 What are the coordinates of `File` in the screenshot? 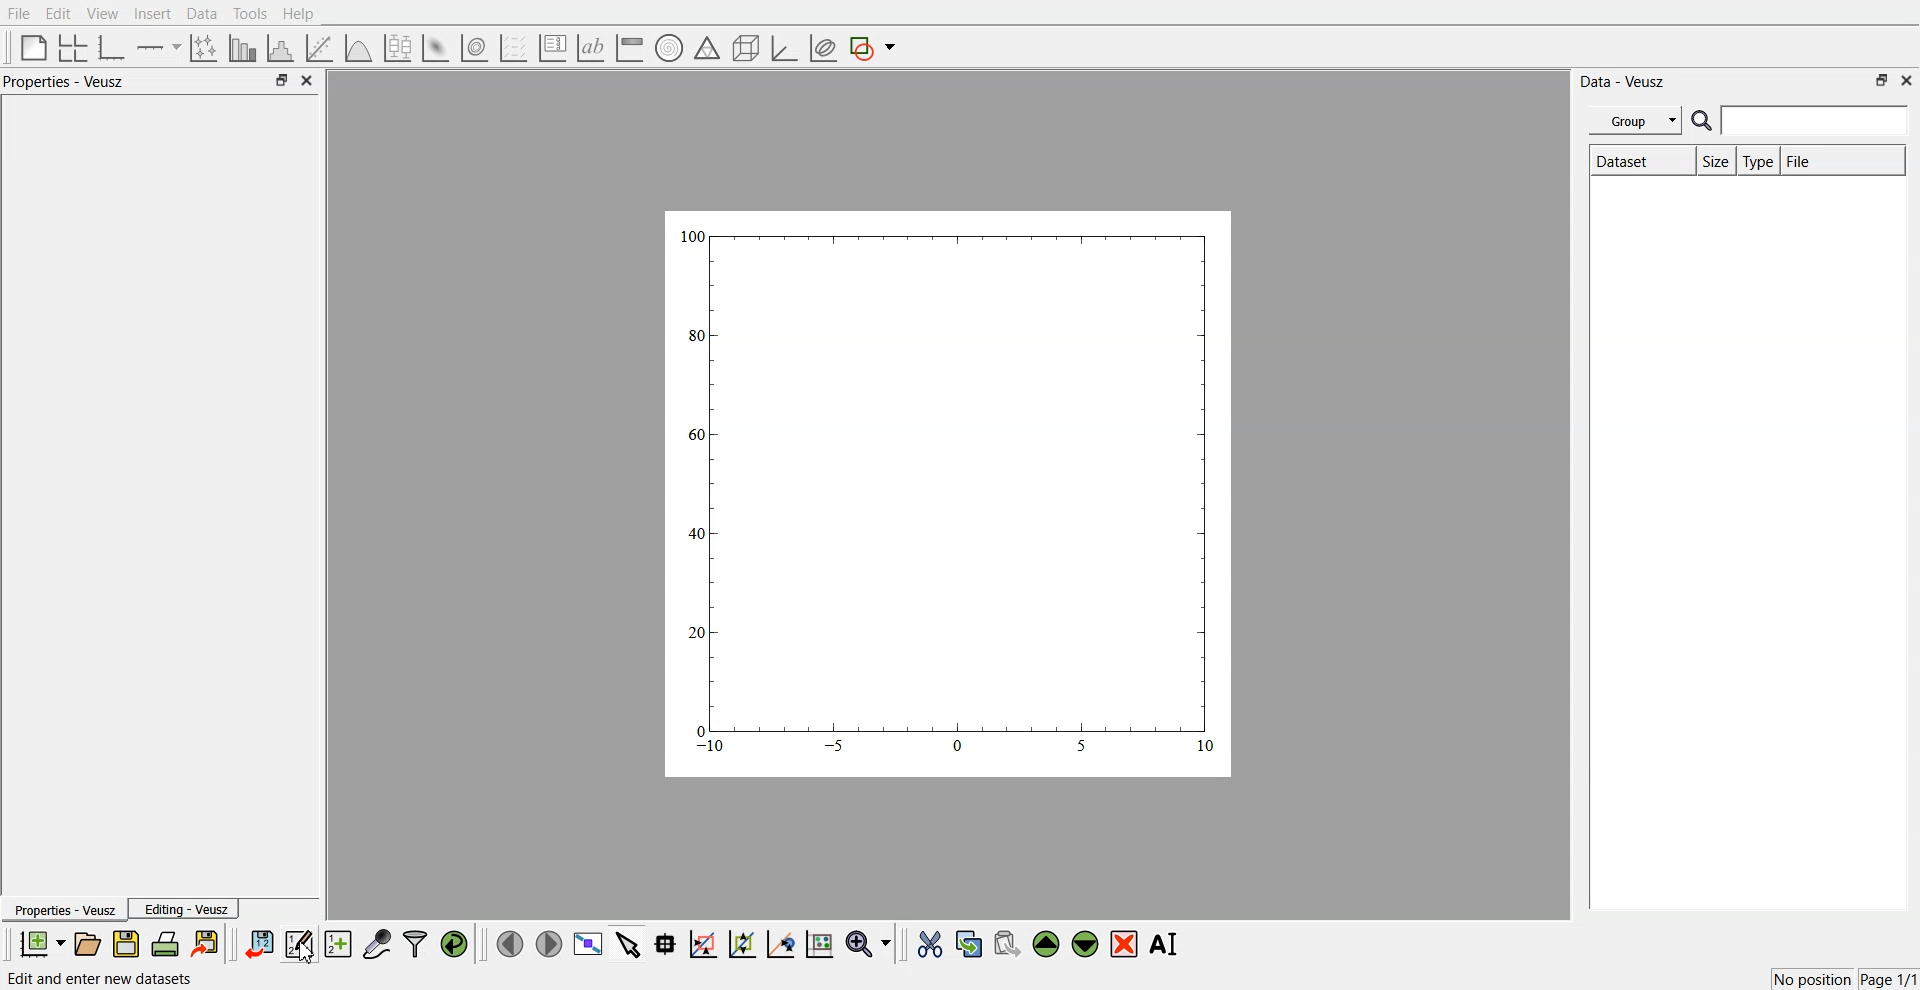 It's located at (20, 14).